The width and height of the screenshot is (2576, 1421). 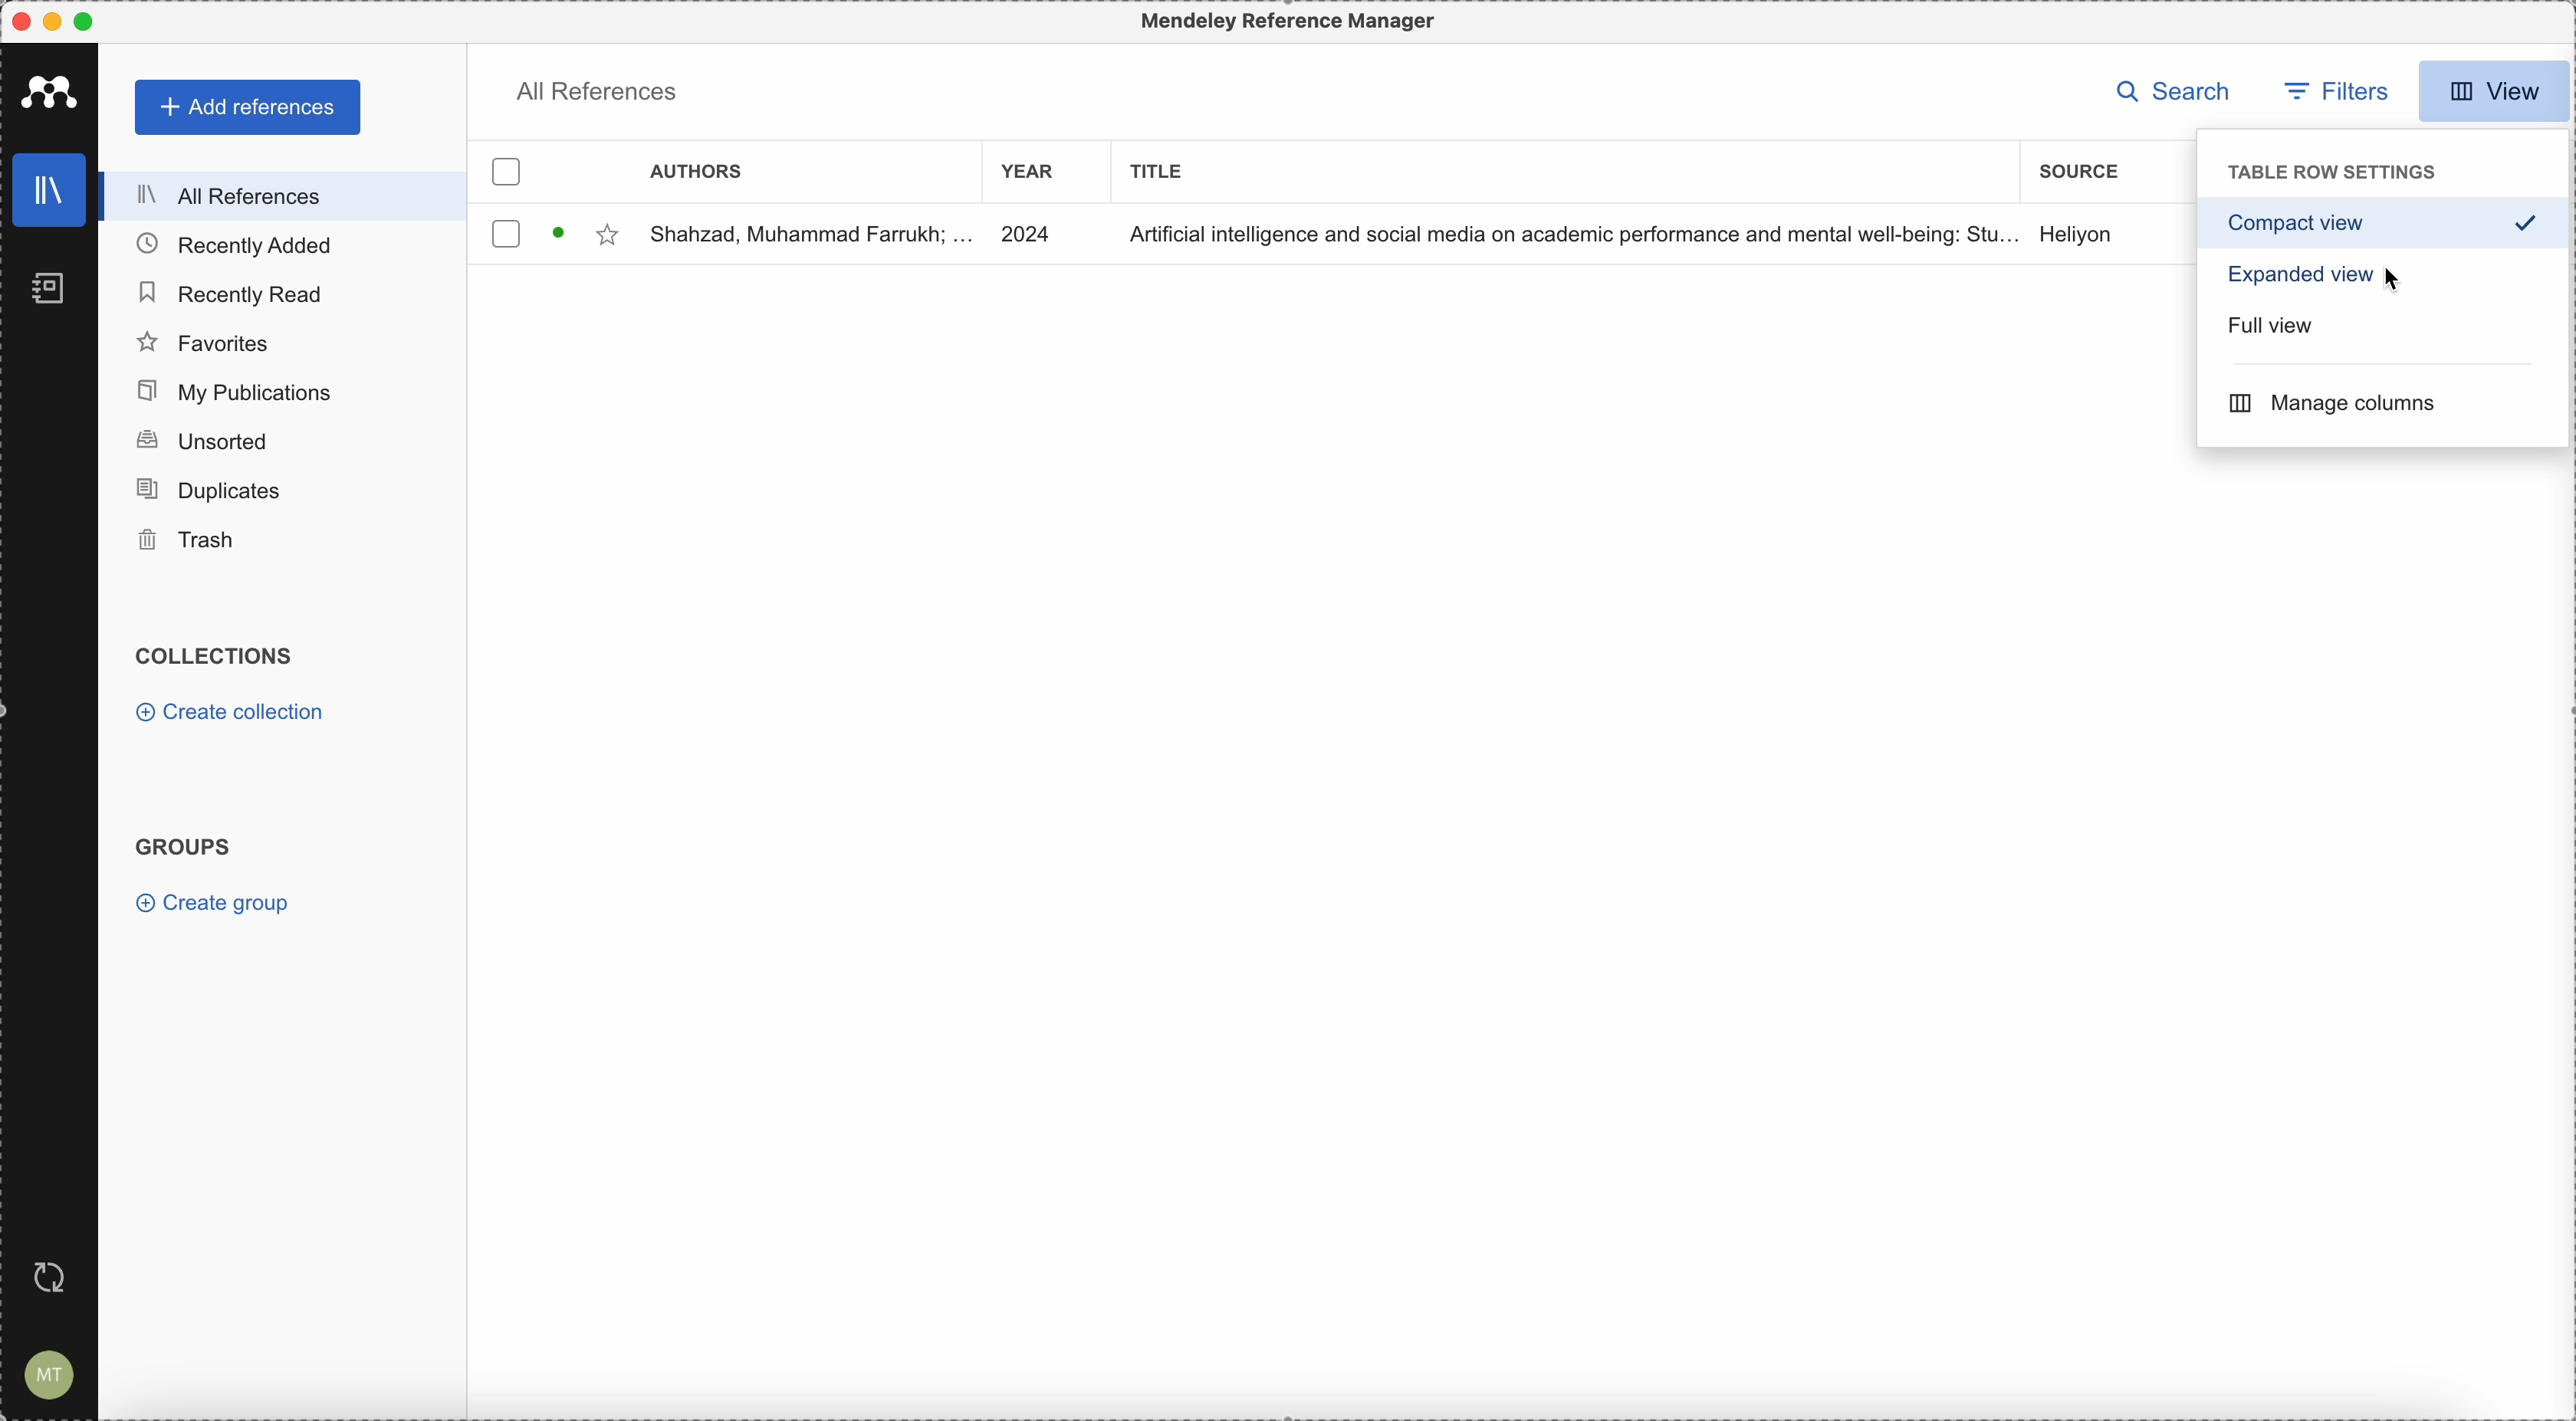 I want to click on manage columns, so click(x=2331, y=402).